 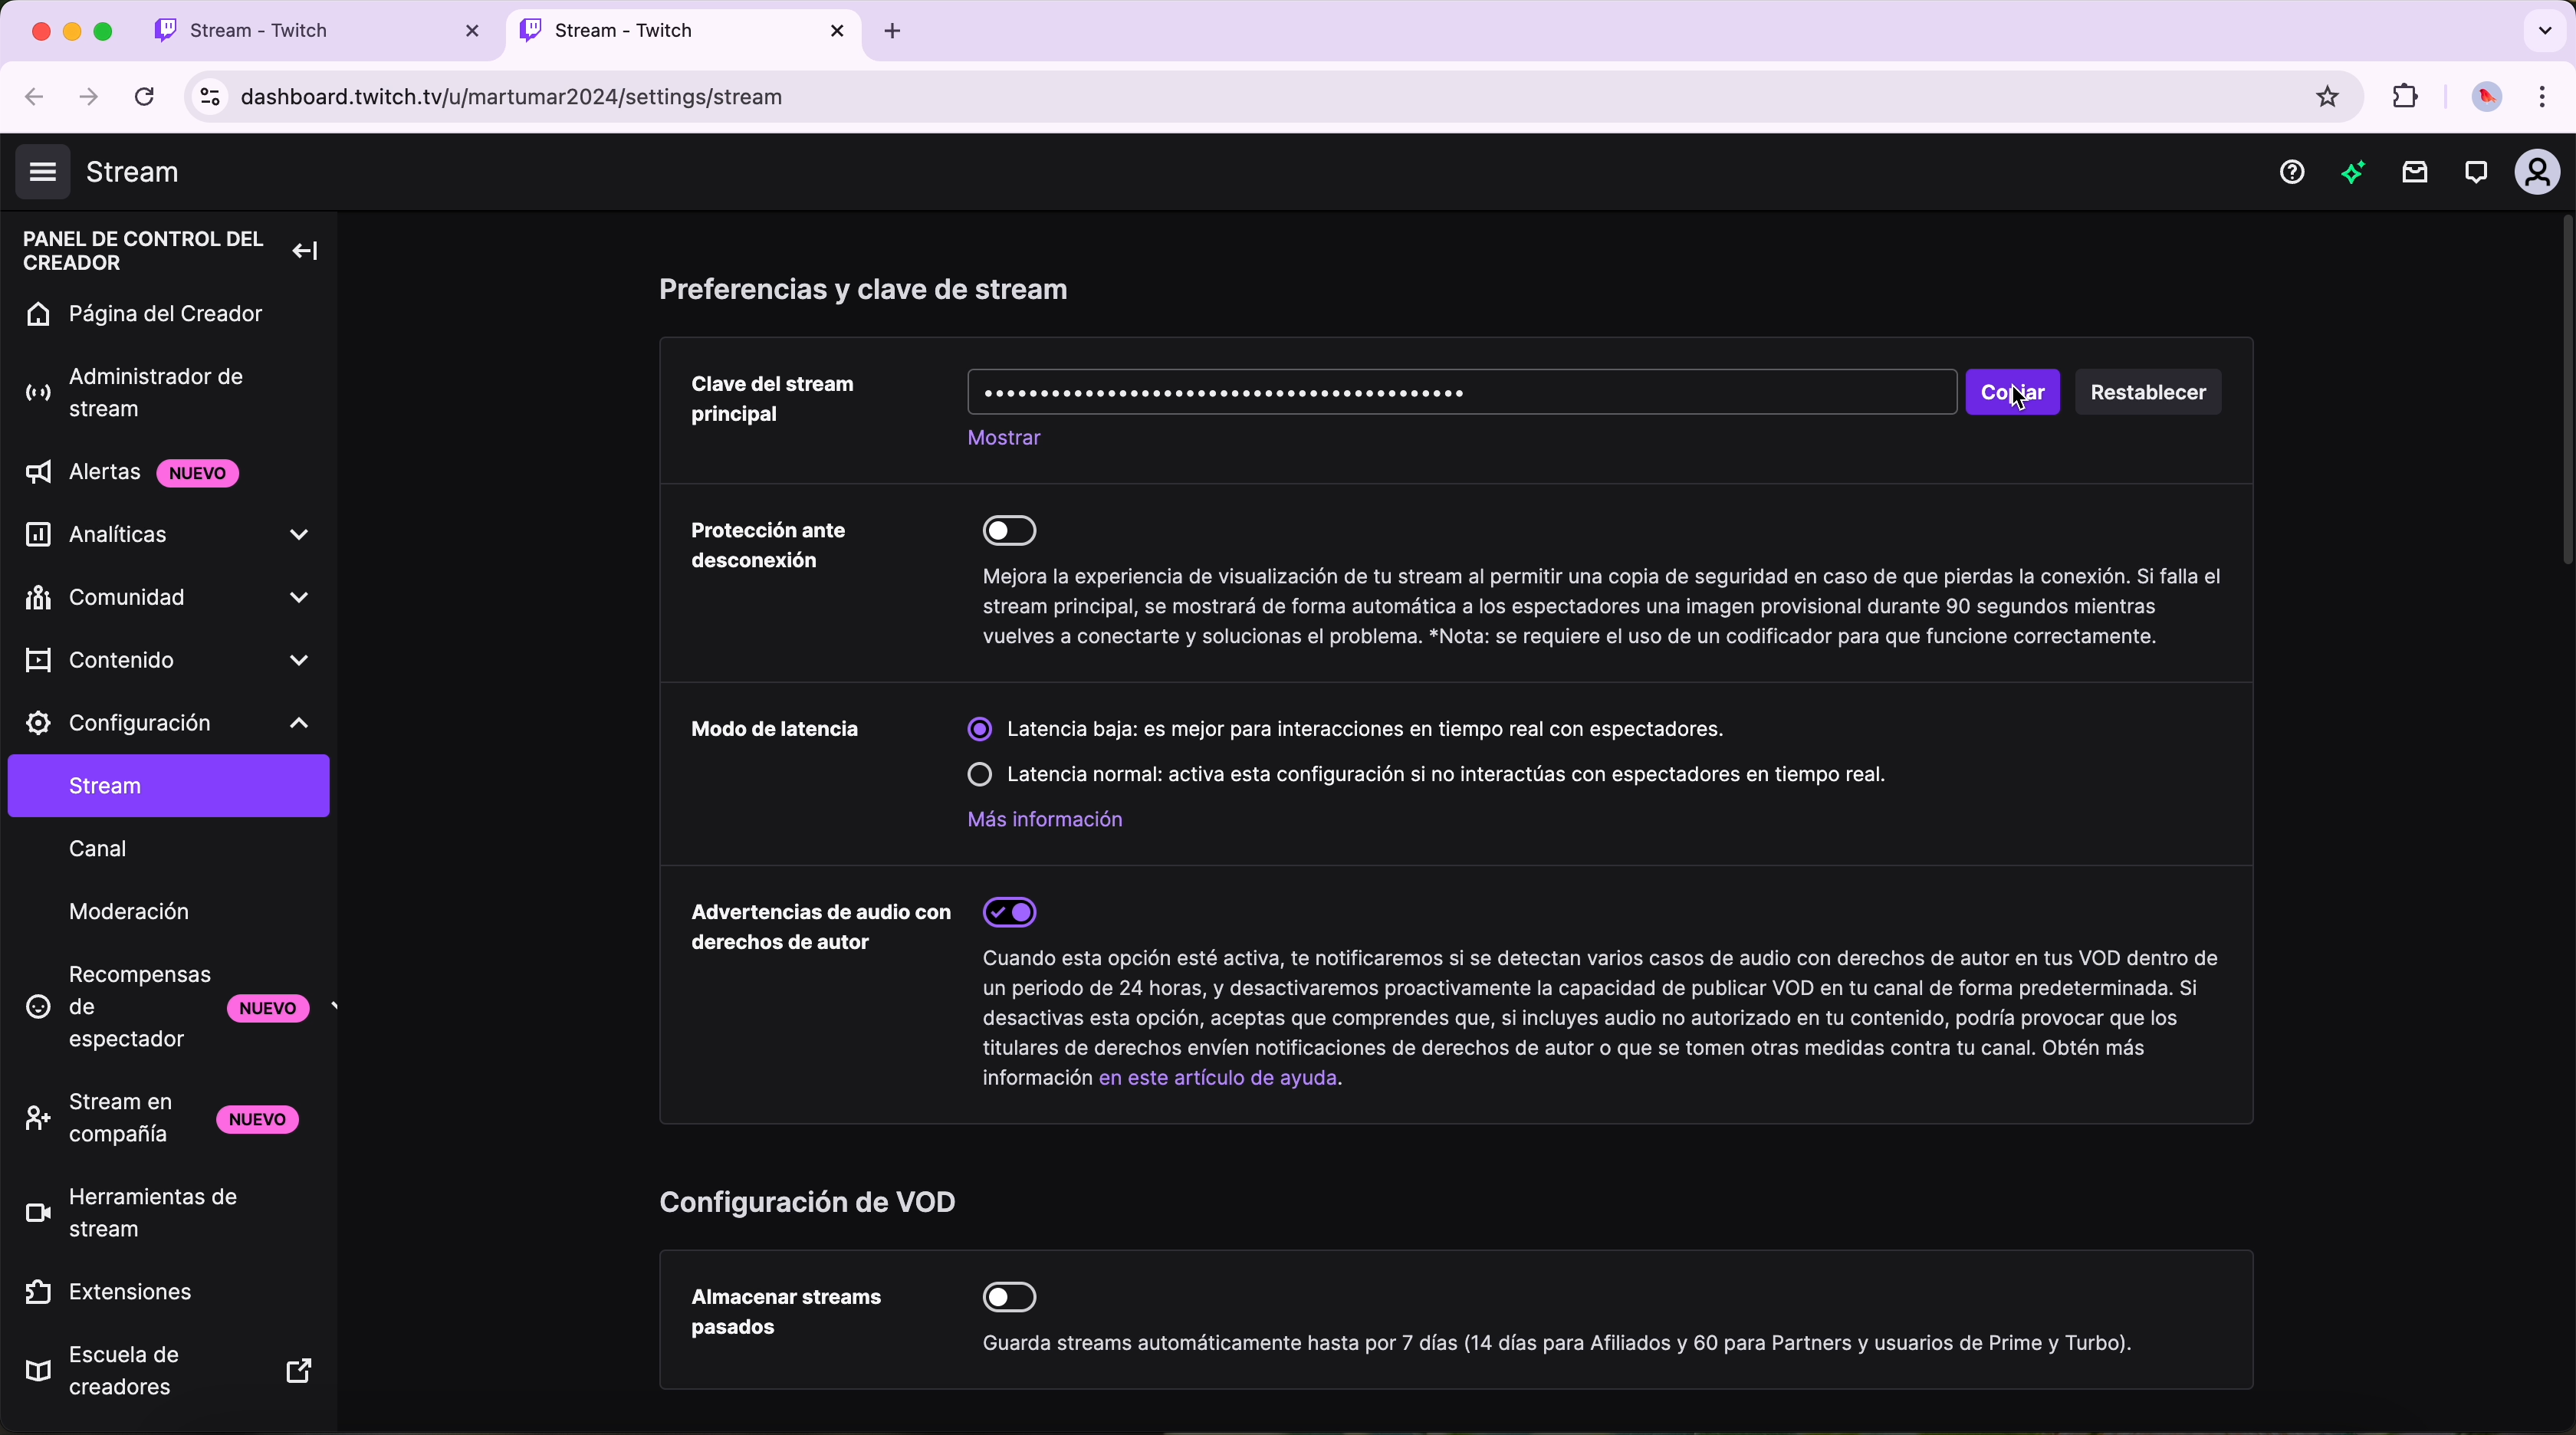 I want to click on alerts, so click(x=132, y=475).